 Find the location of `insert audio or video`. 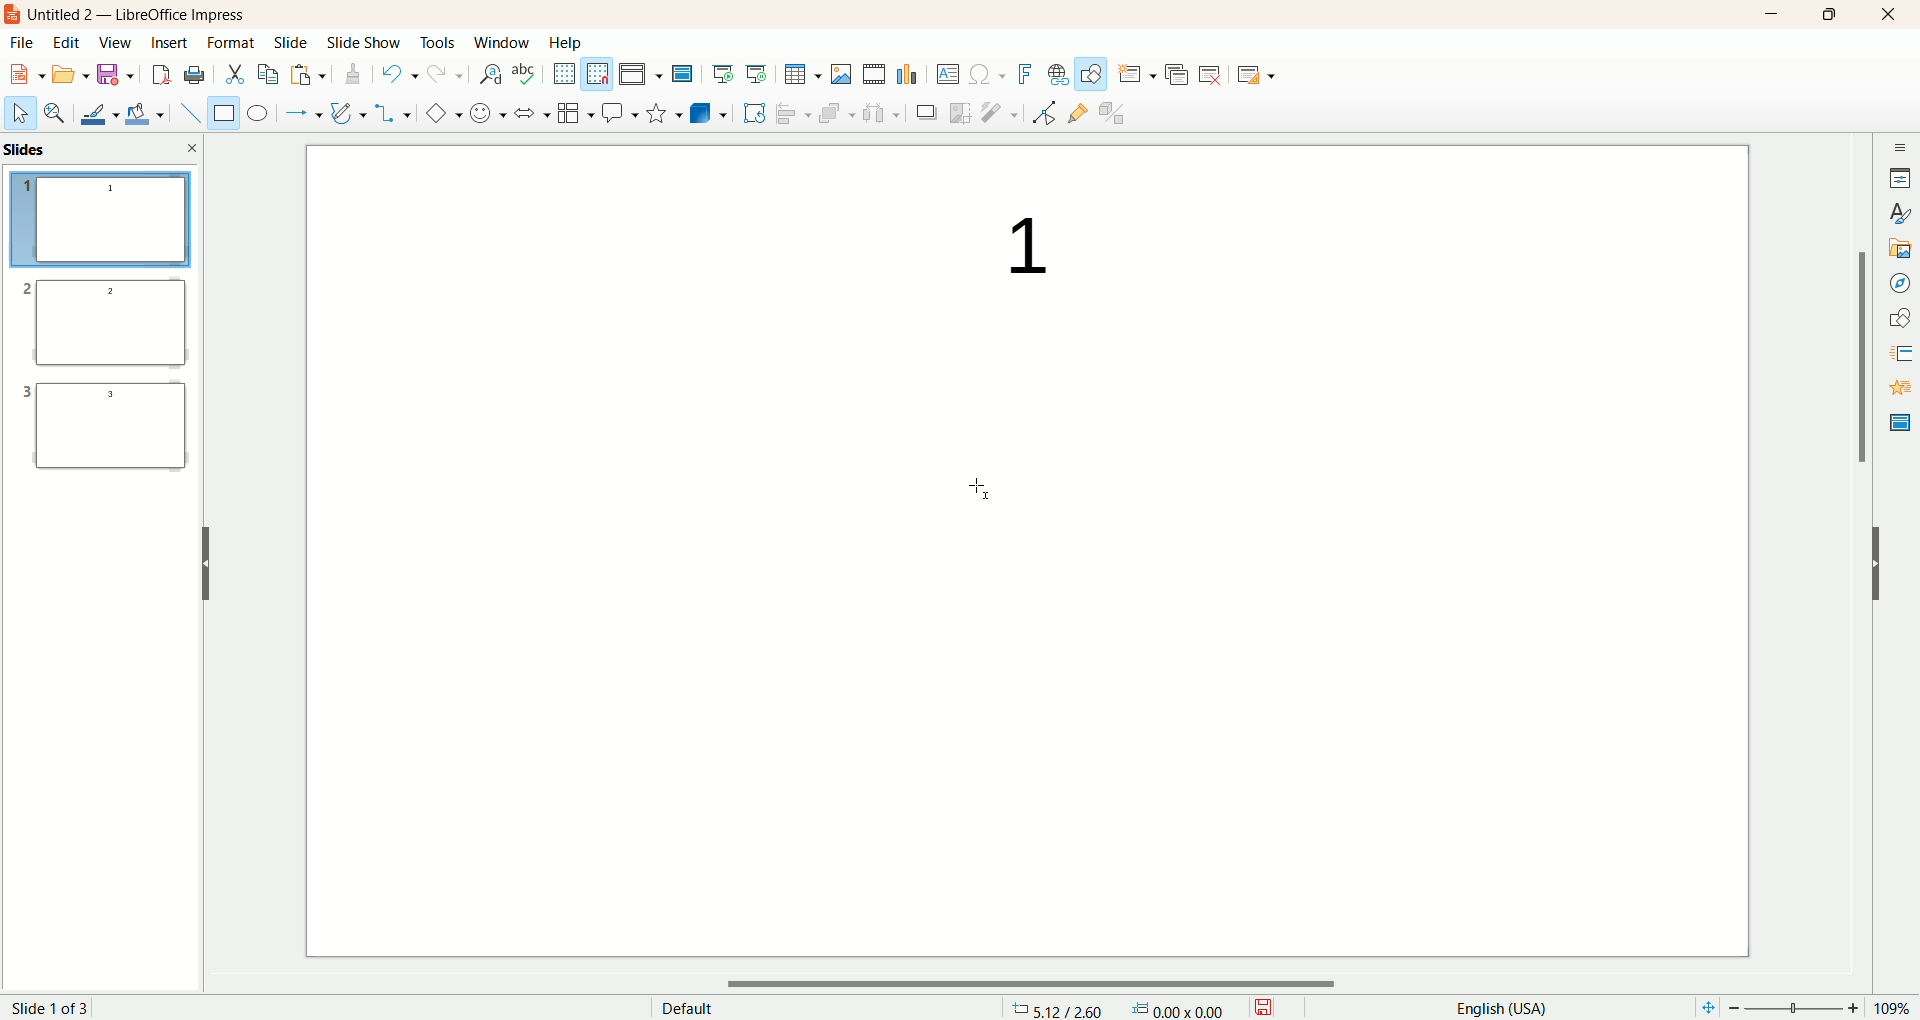

insert audio or video is located at coordinates (874, 74).